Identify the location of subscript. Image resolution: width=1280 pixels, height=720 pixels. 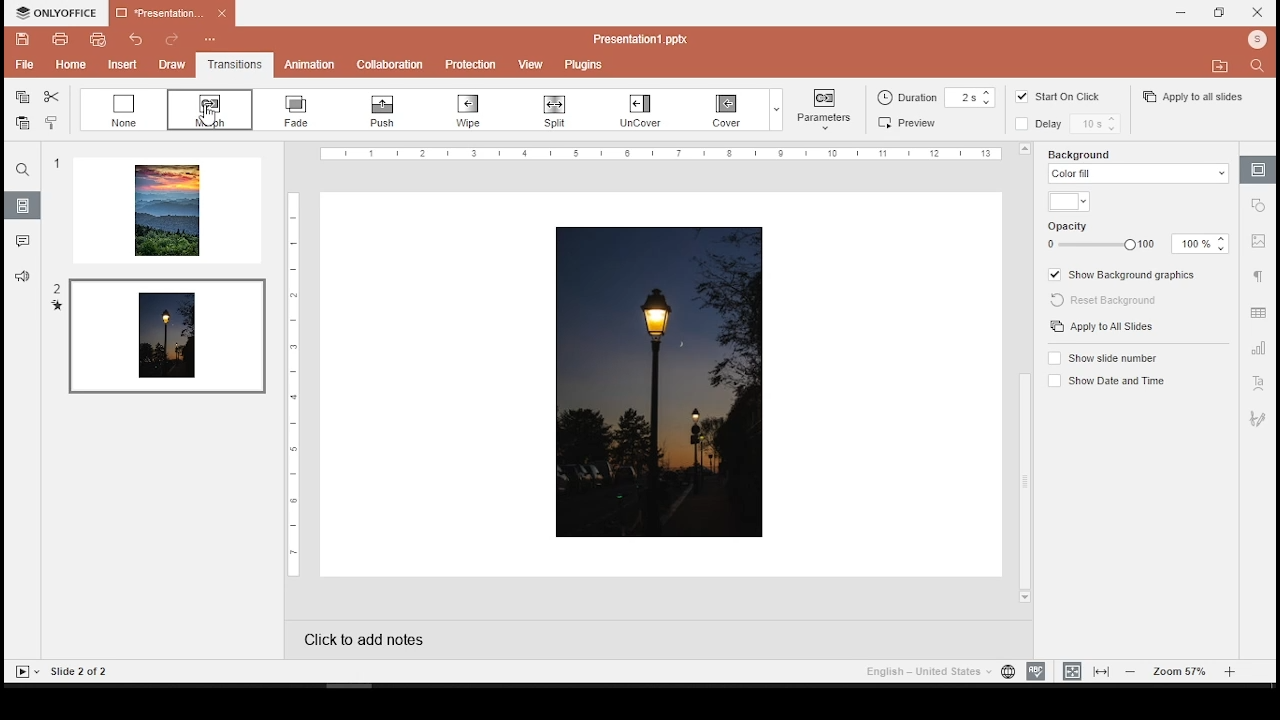
(118, 111).